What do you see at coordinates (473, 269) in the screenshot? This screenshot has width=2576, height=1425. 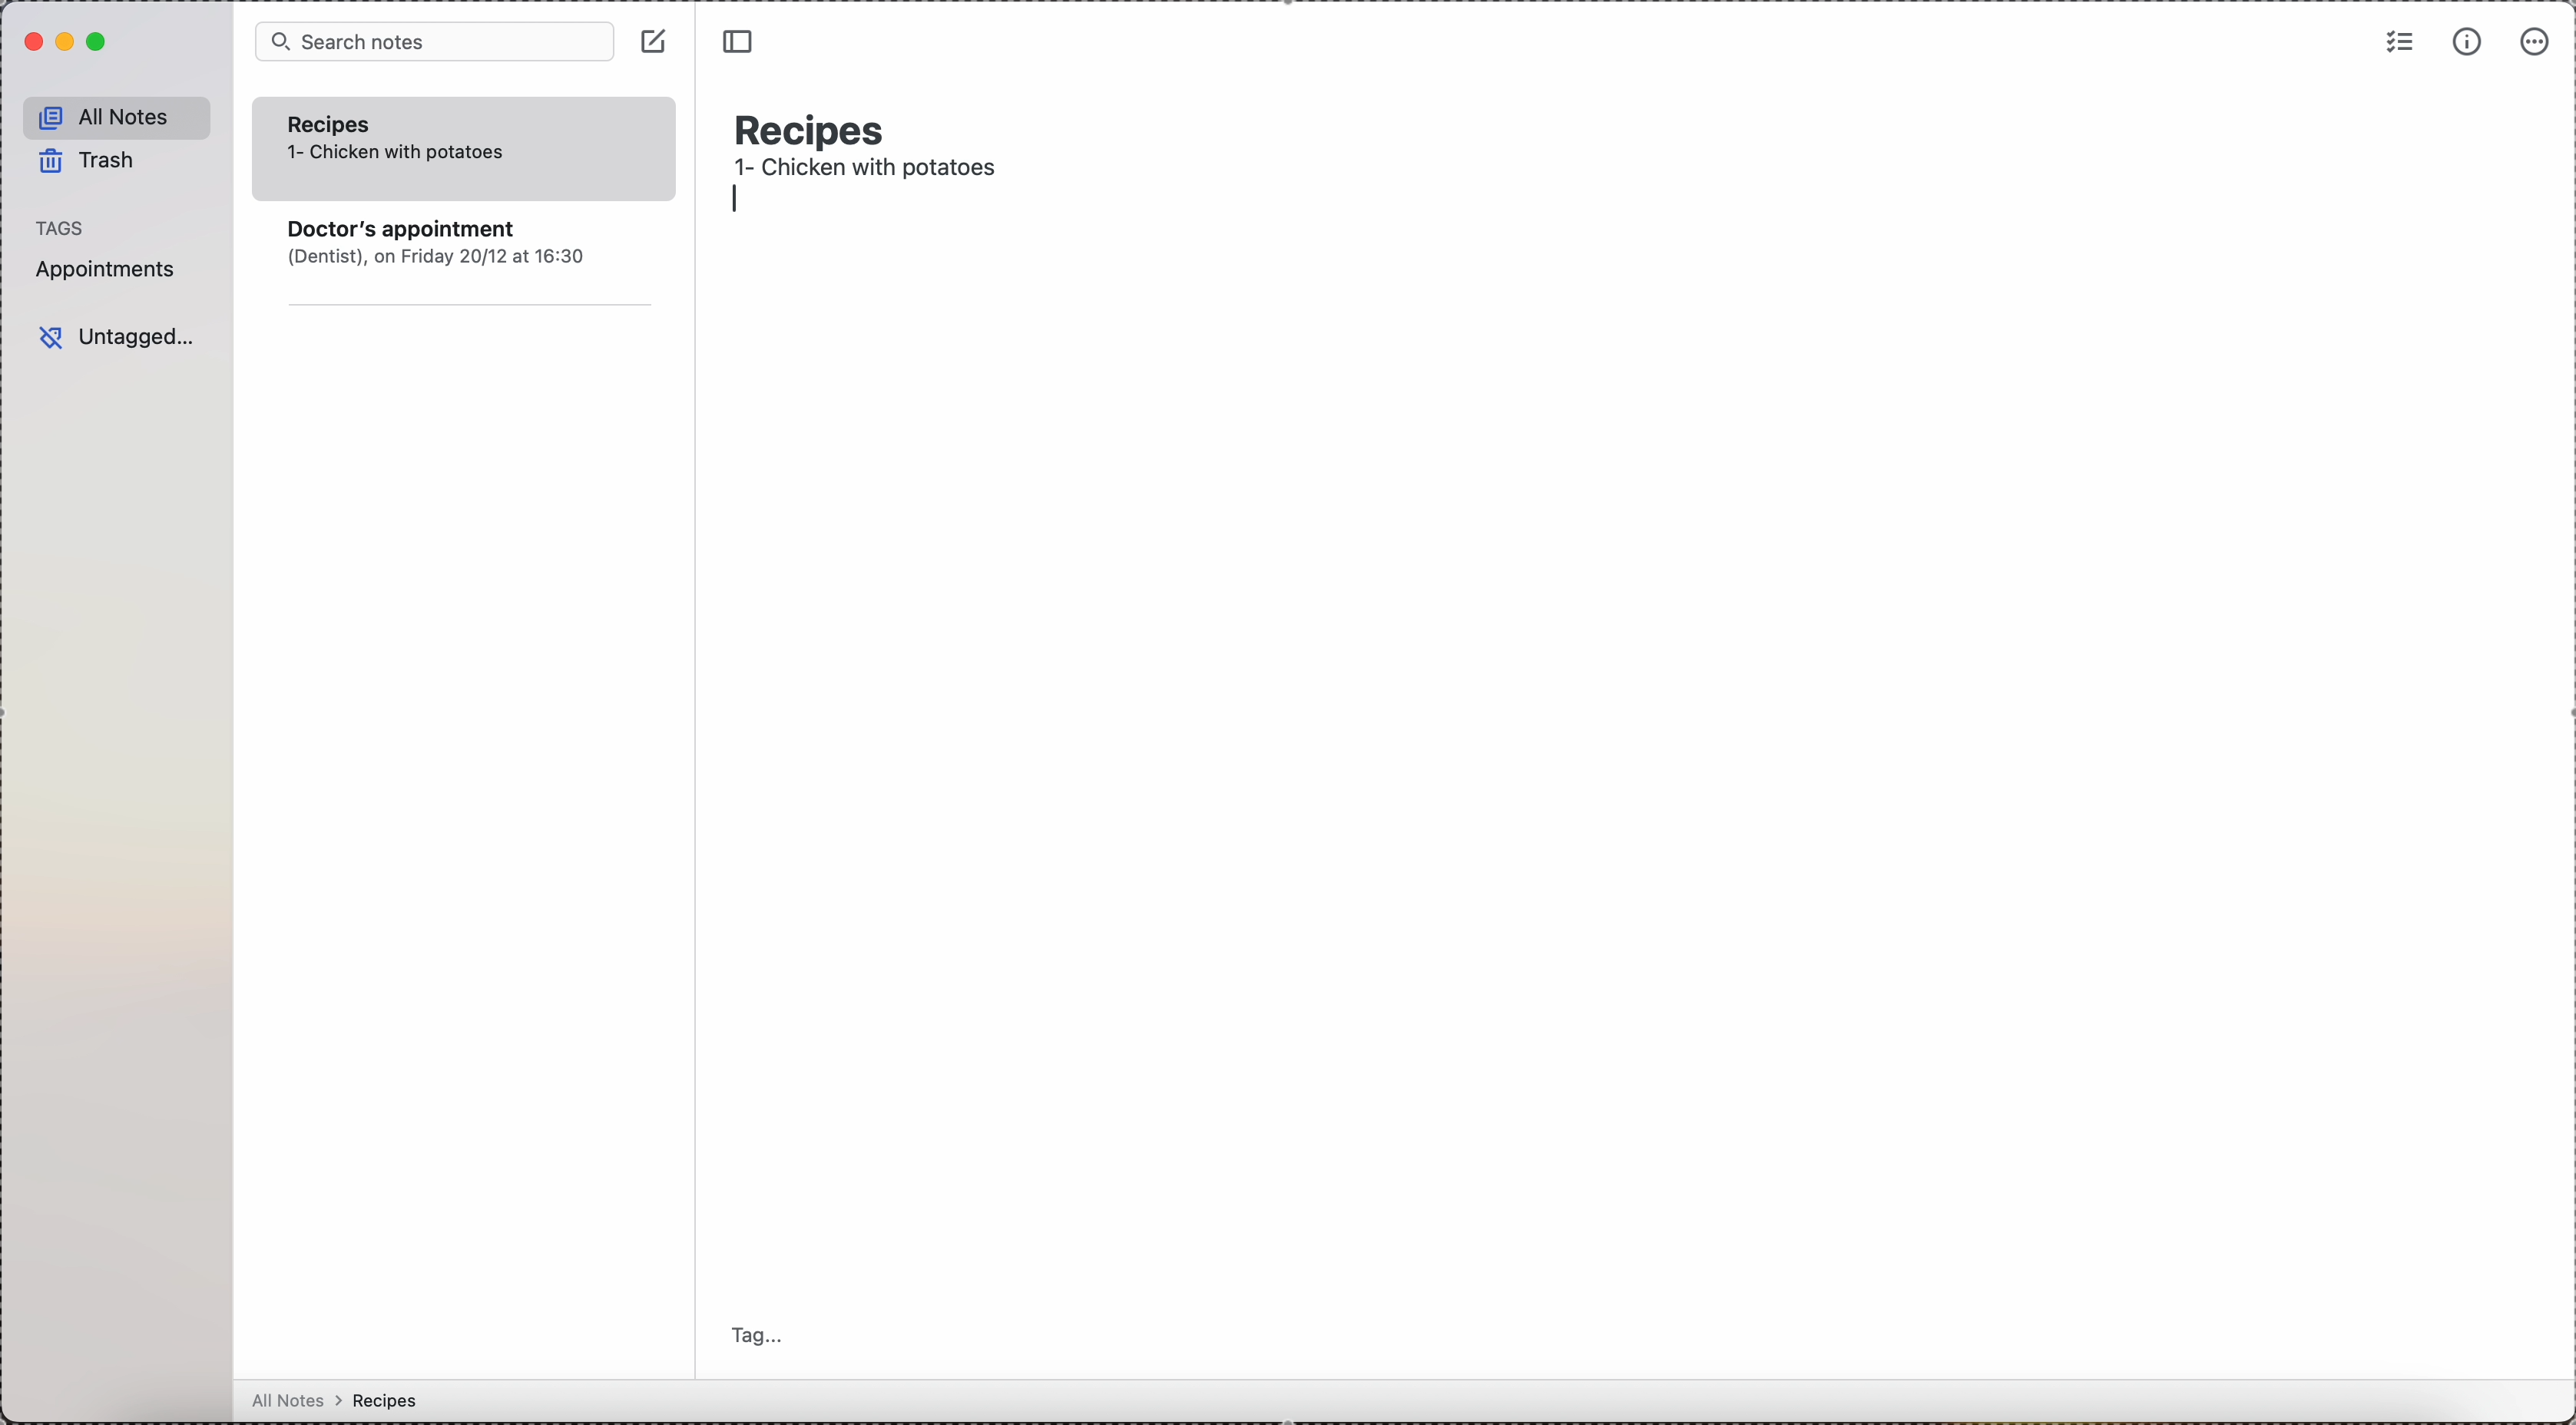 I see `note` at bounding box center [473, 269].